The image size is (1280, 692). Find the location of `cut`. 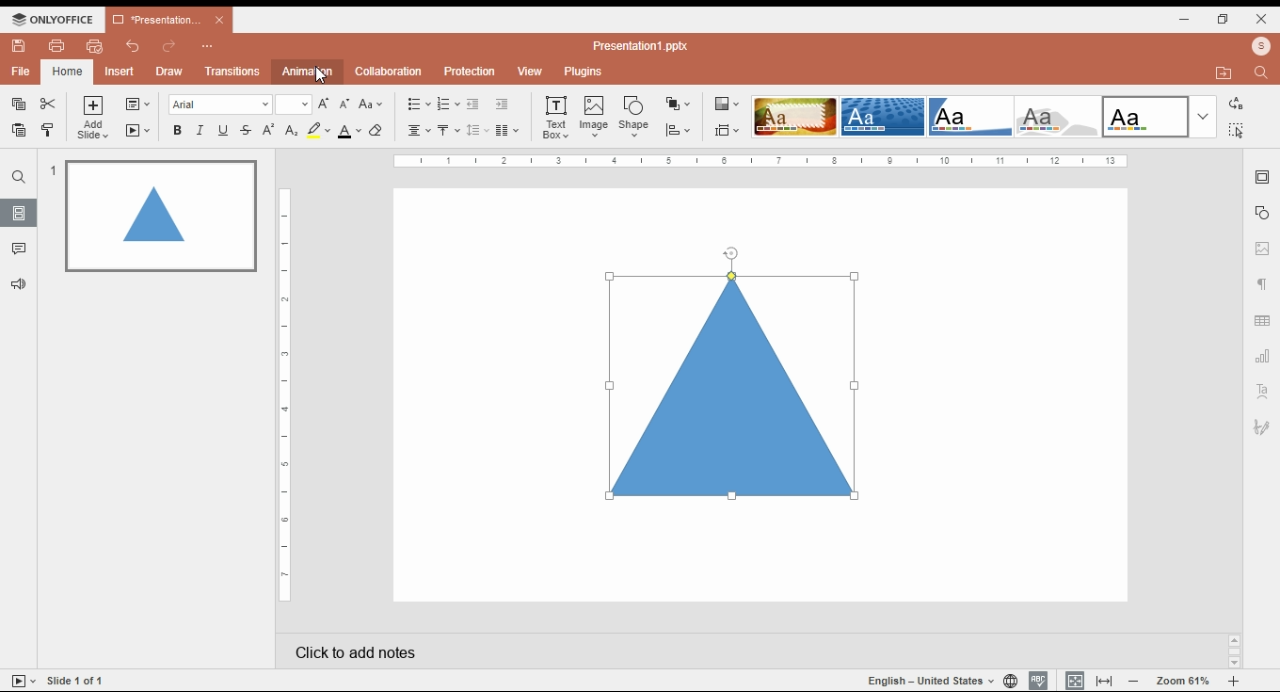

cut is located at coordinates (48, 103).